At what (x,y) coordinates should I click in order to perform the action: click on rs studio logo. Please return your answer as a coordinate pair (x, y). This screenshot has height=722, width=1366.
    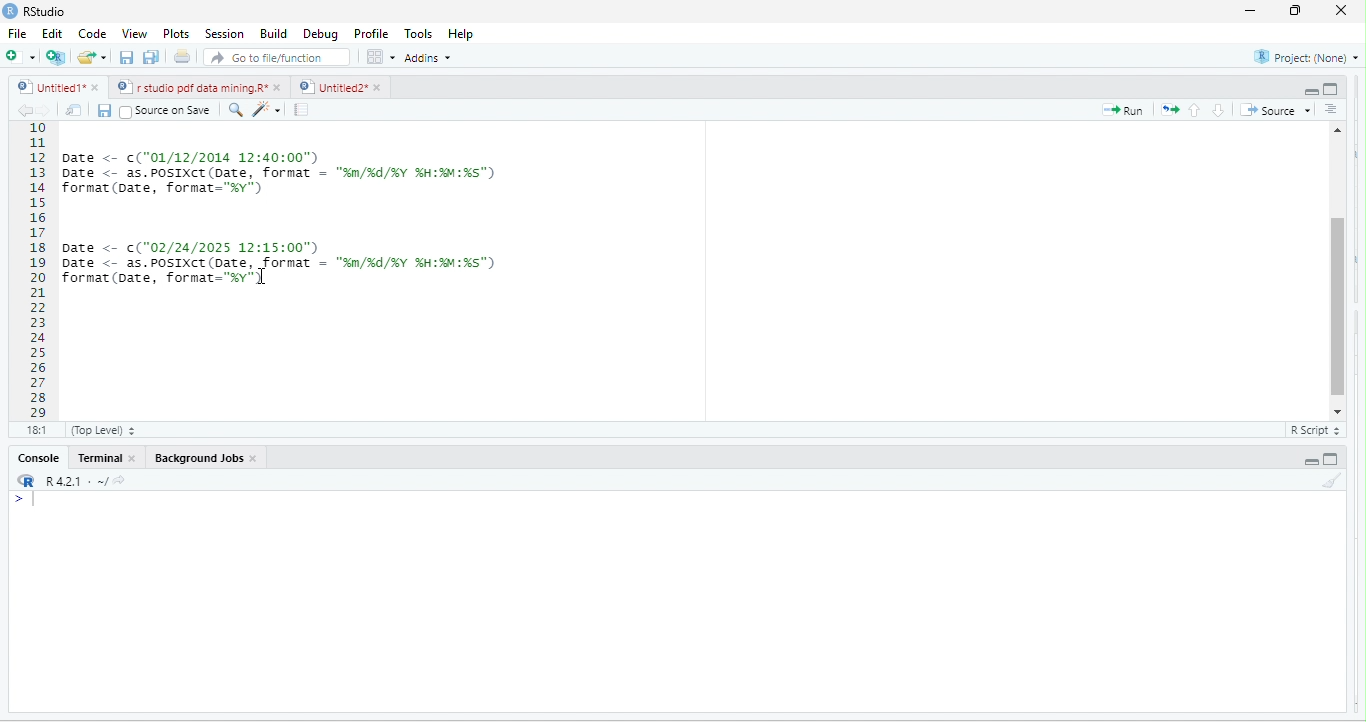
    Looking at the image, I should click on (12, 10).